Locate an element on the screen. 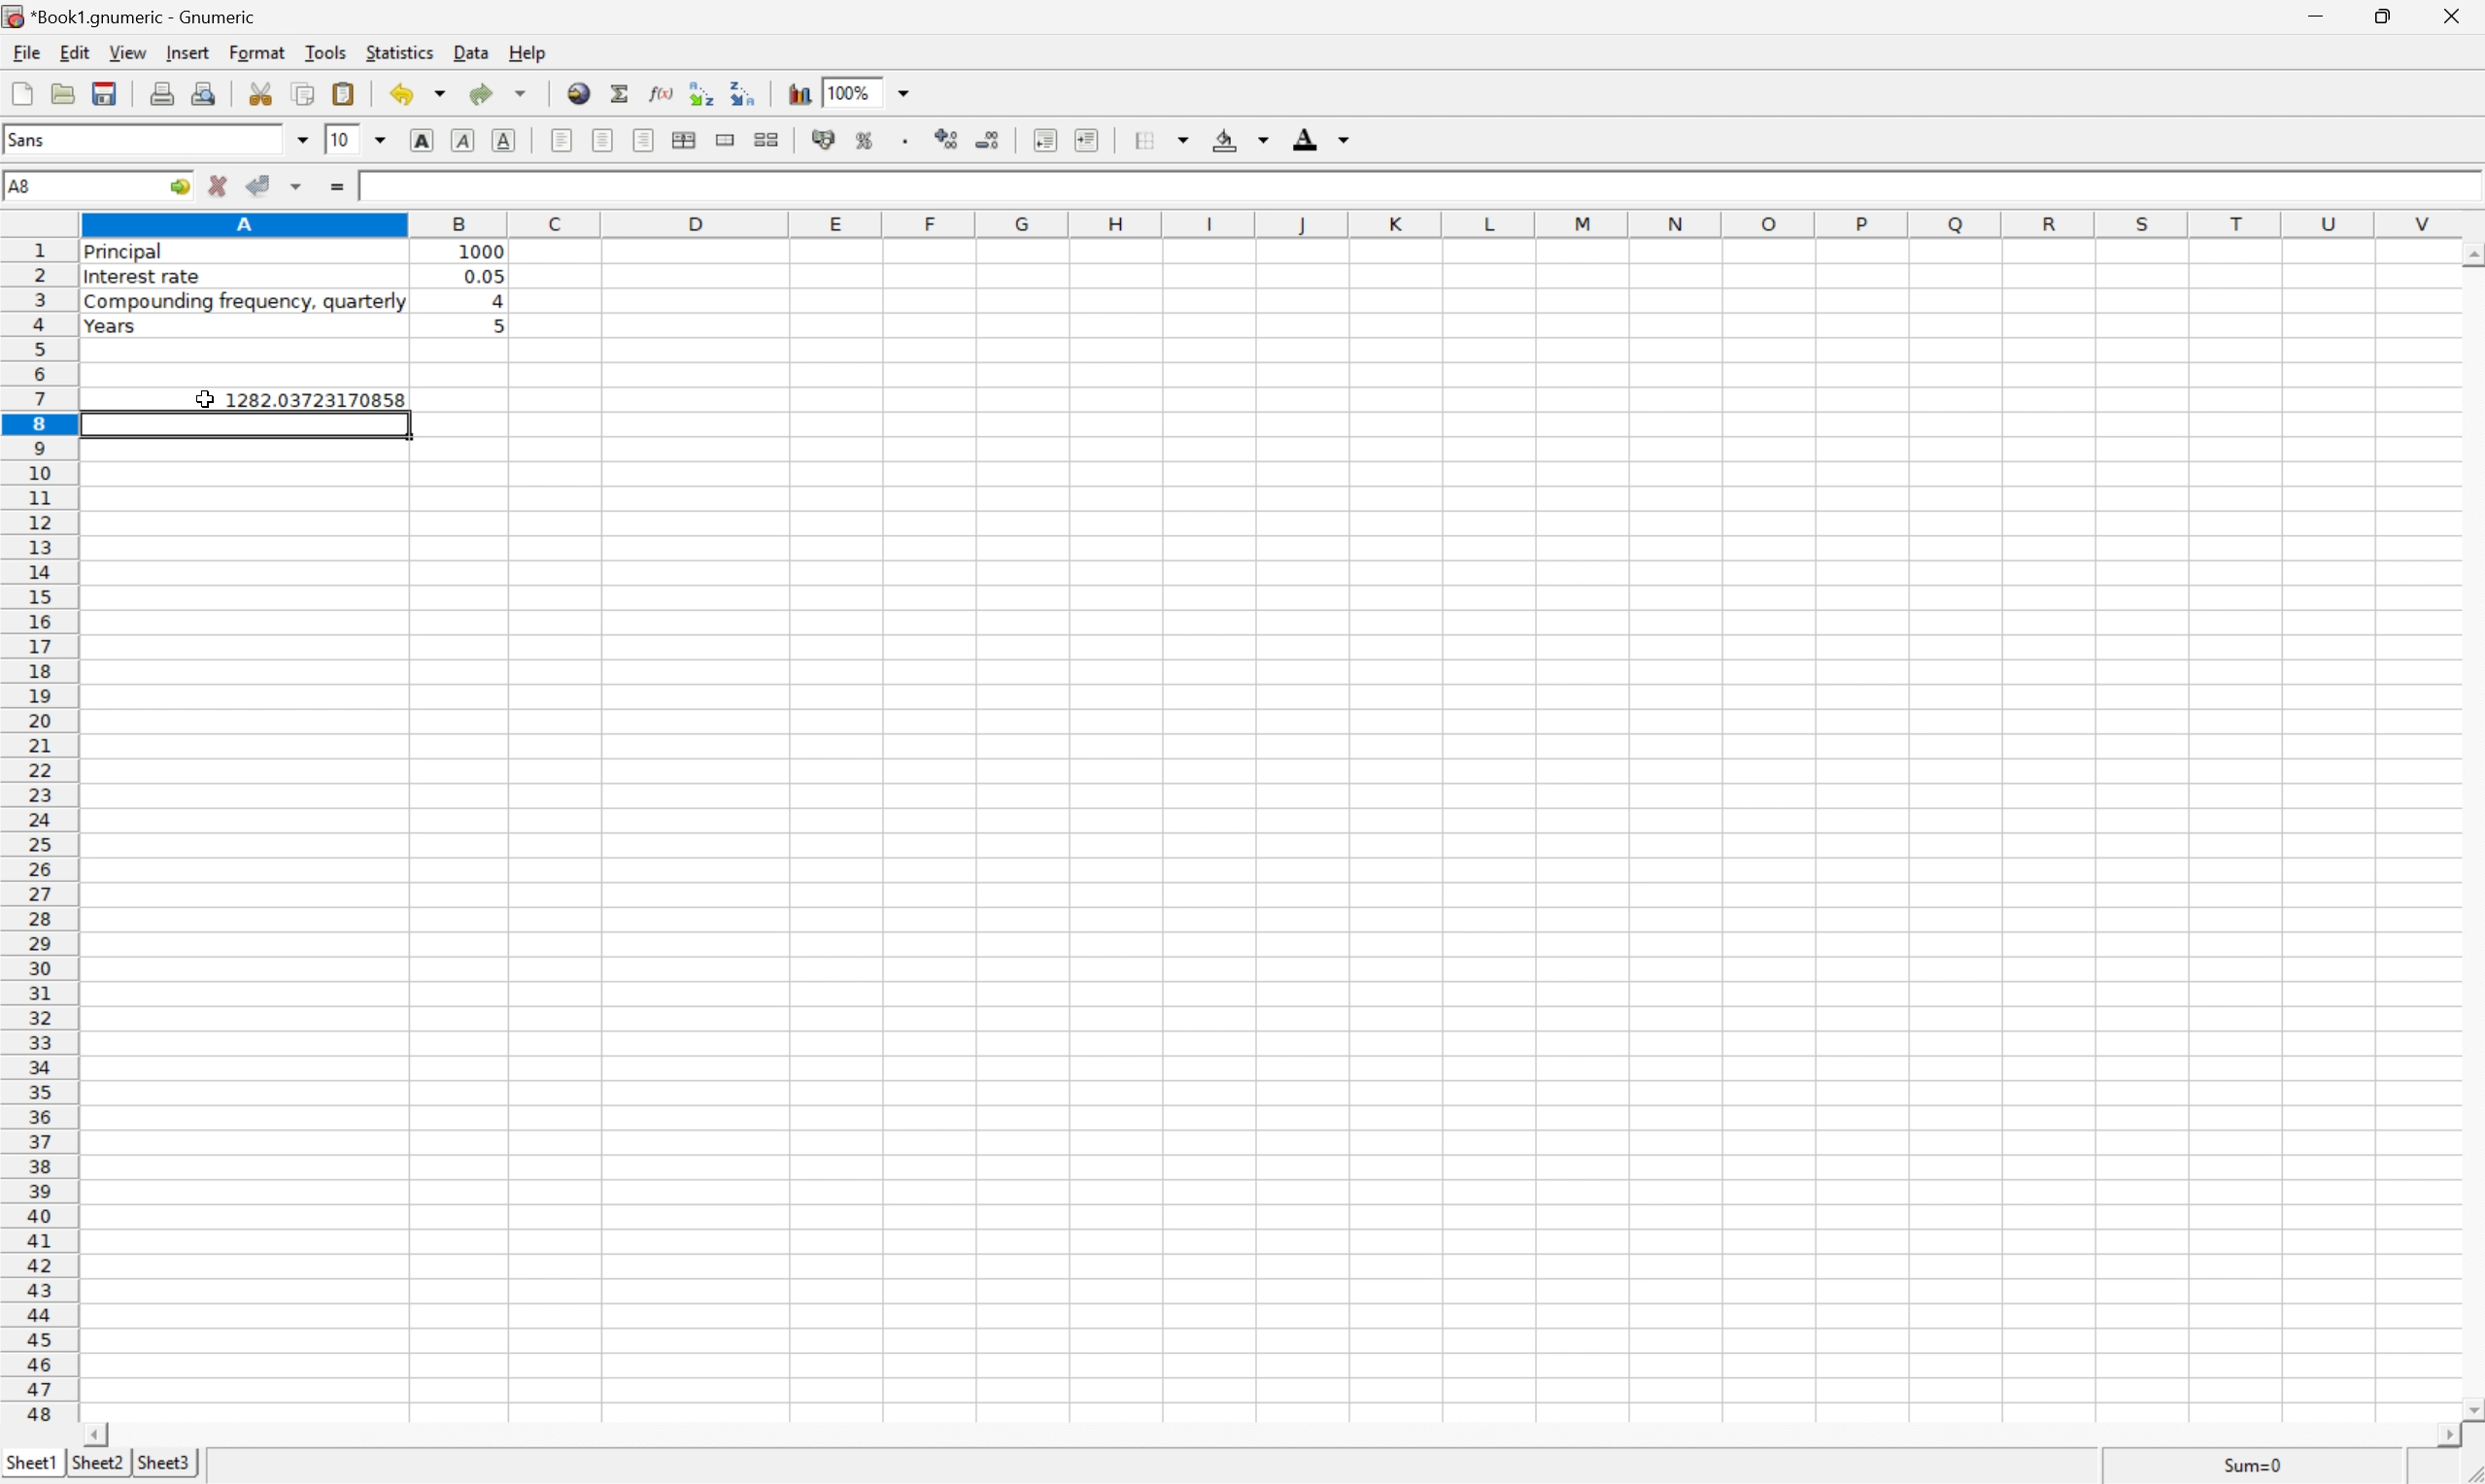 The width and height of the screenshot is (2485, 1484). open is located at coordinates (62, 92).